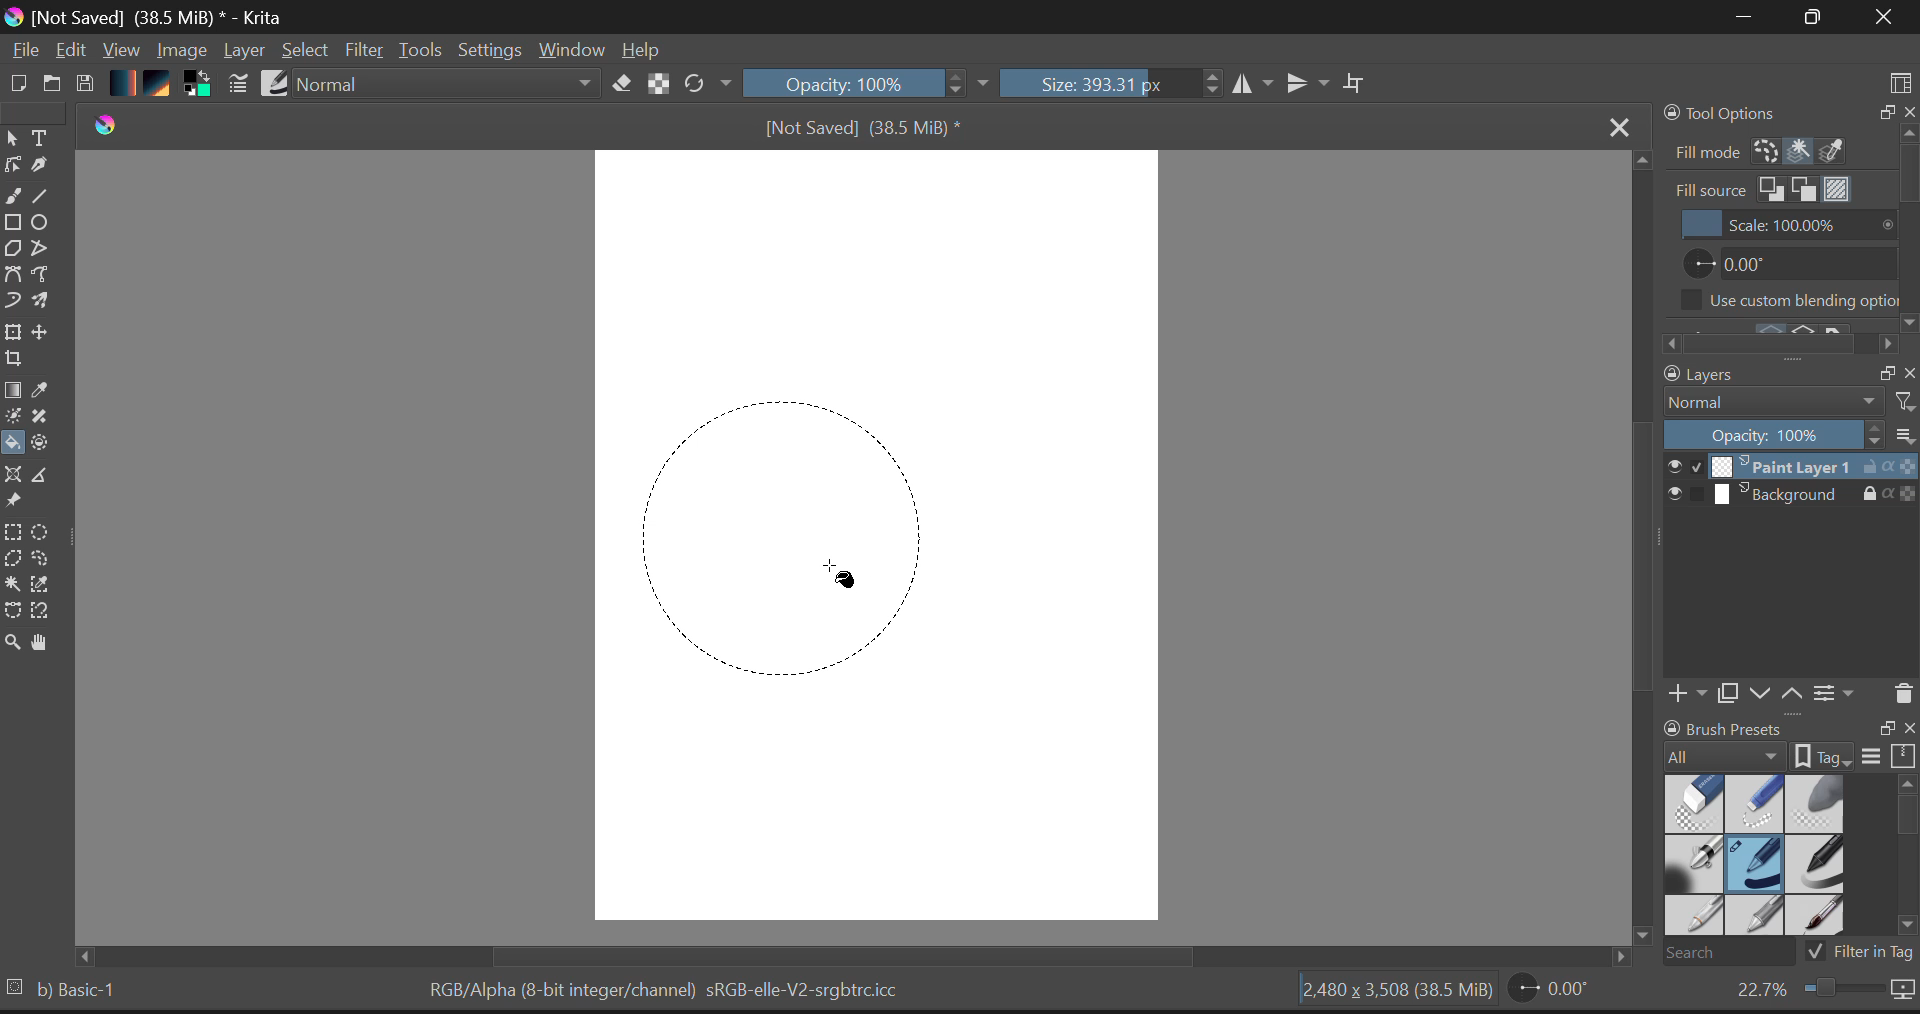 The width and height of the screenshot is (1920, 1014). I want to click on Zoom, so click(1822, 994).